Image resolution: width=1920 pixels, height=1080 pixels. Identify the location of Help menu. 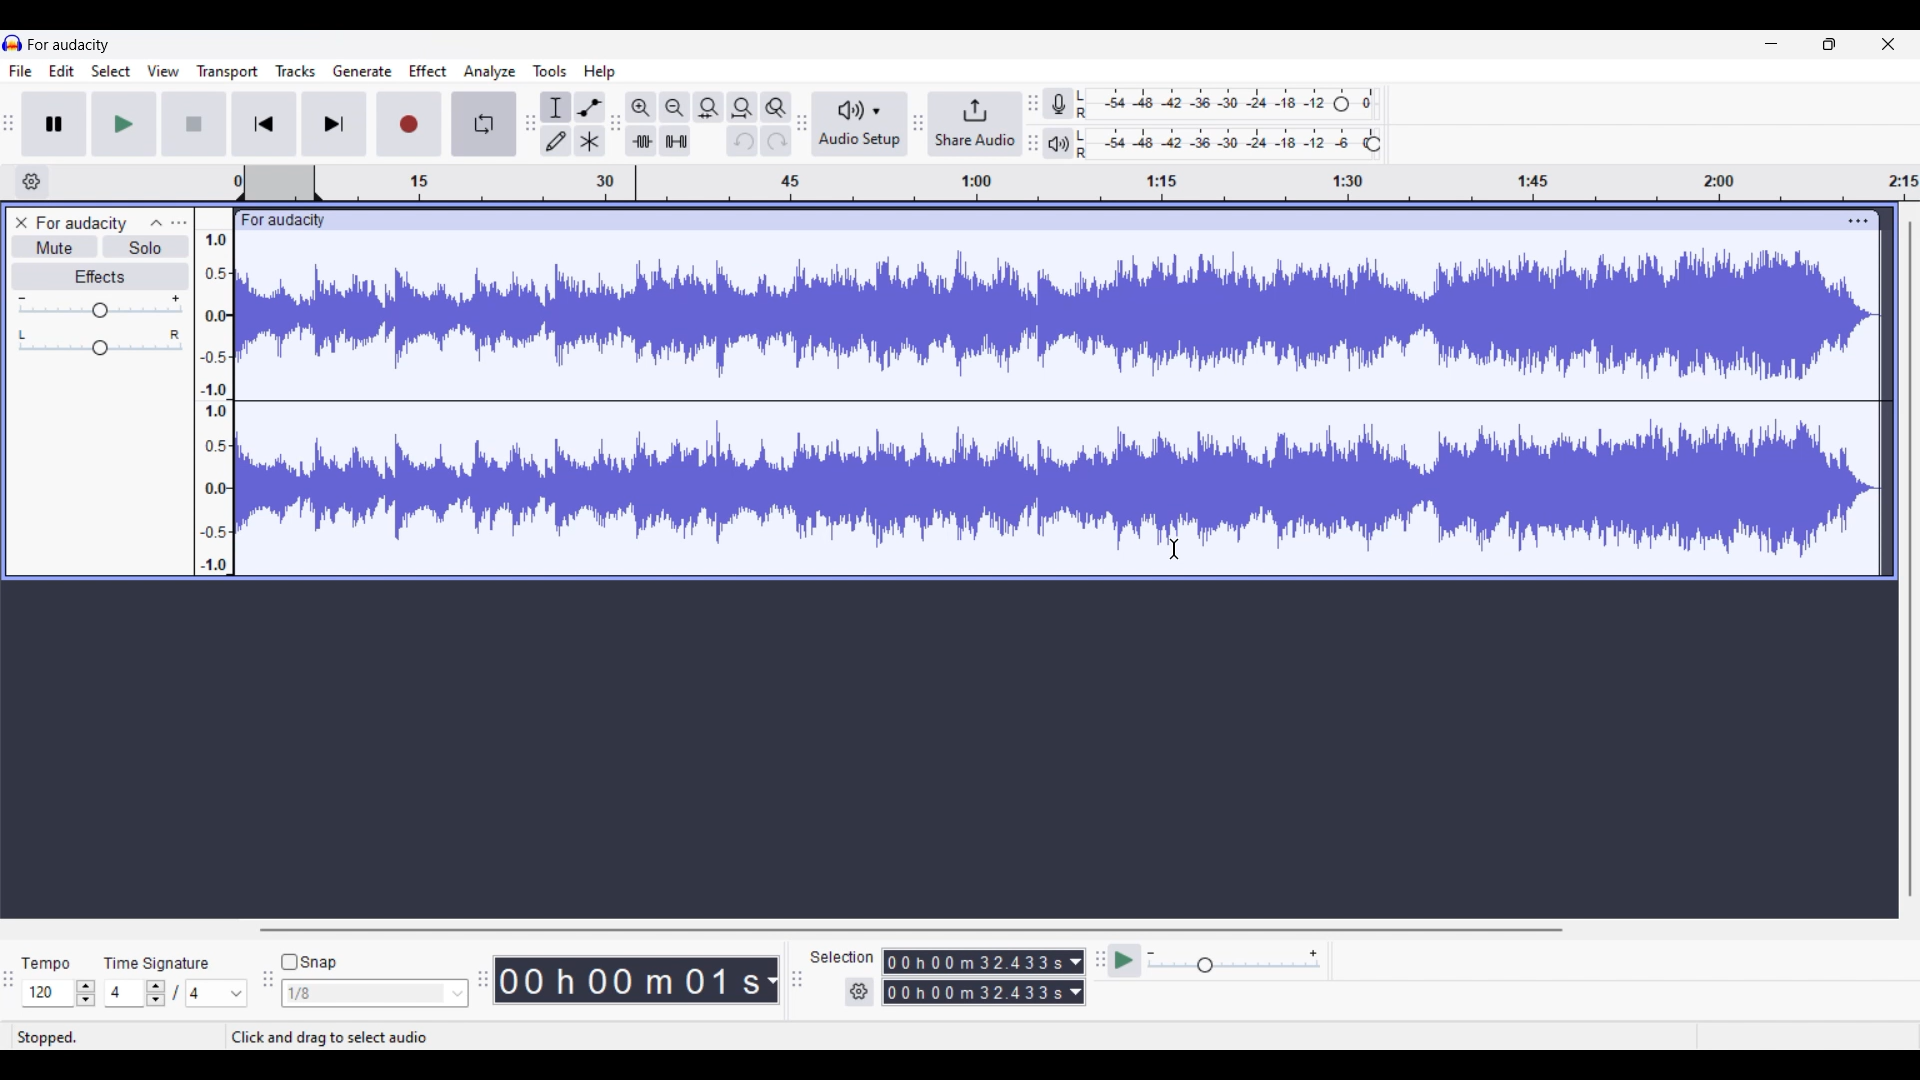
(600, 72).